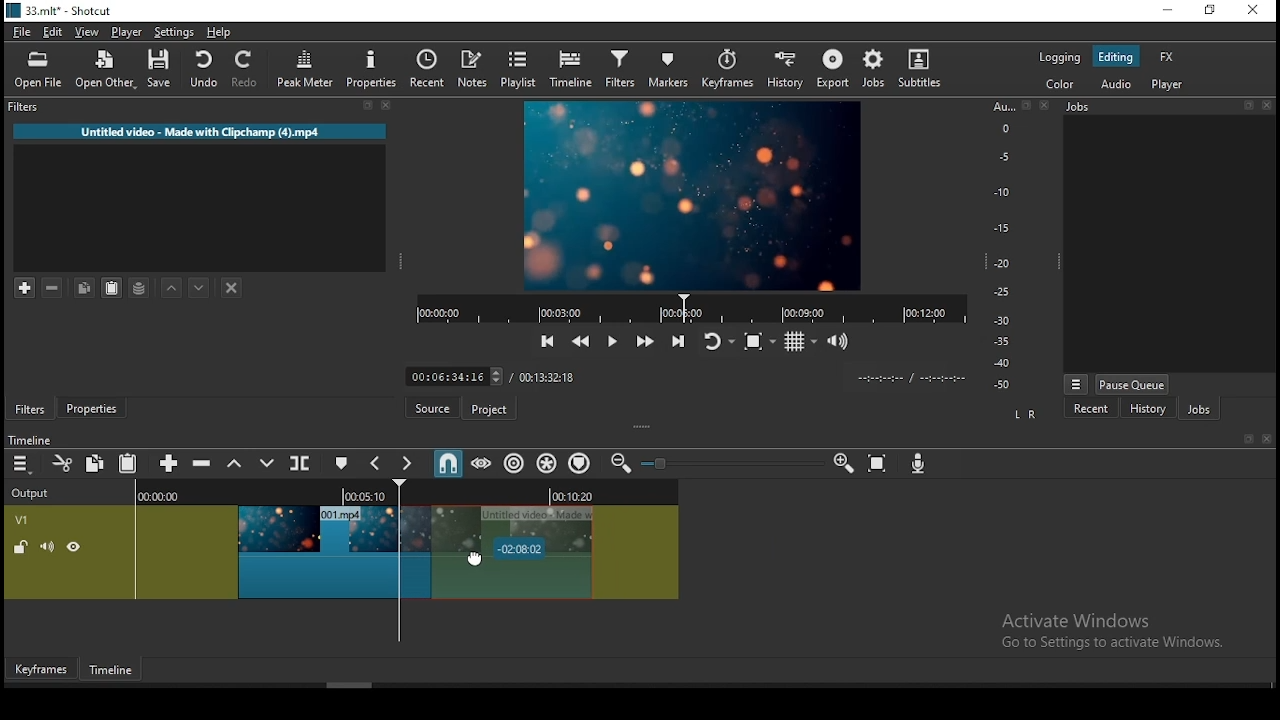 The image size is (1280, 720). I want to click on undo, so click(205, 70).